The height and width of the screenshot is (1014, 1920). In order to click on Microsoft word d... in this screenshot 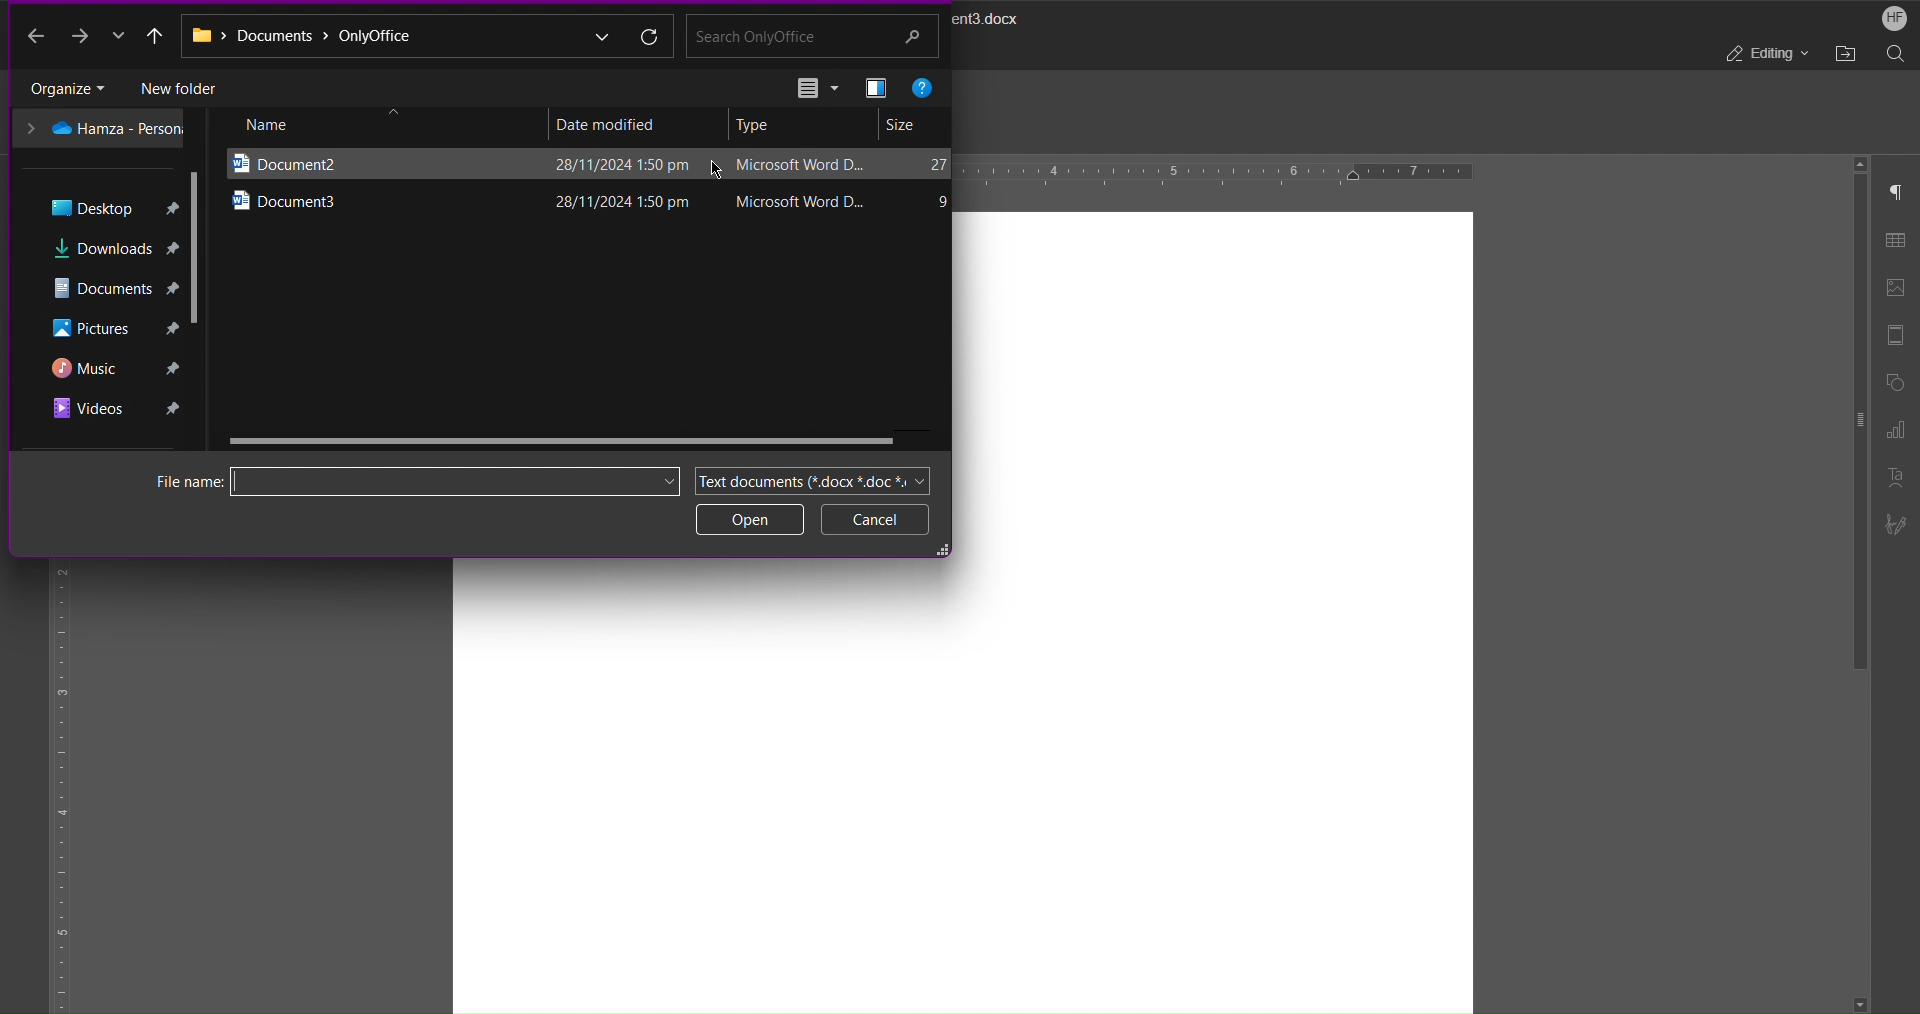, I will do `click(797, 165)`.